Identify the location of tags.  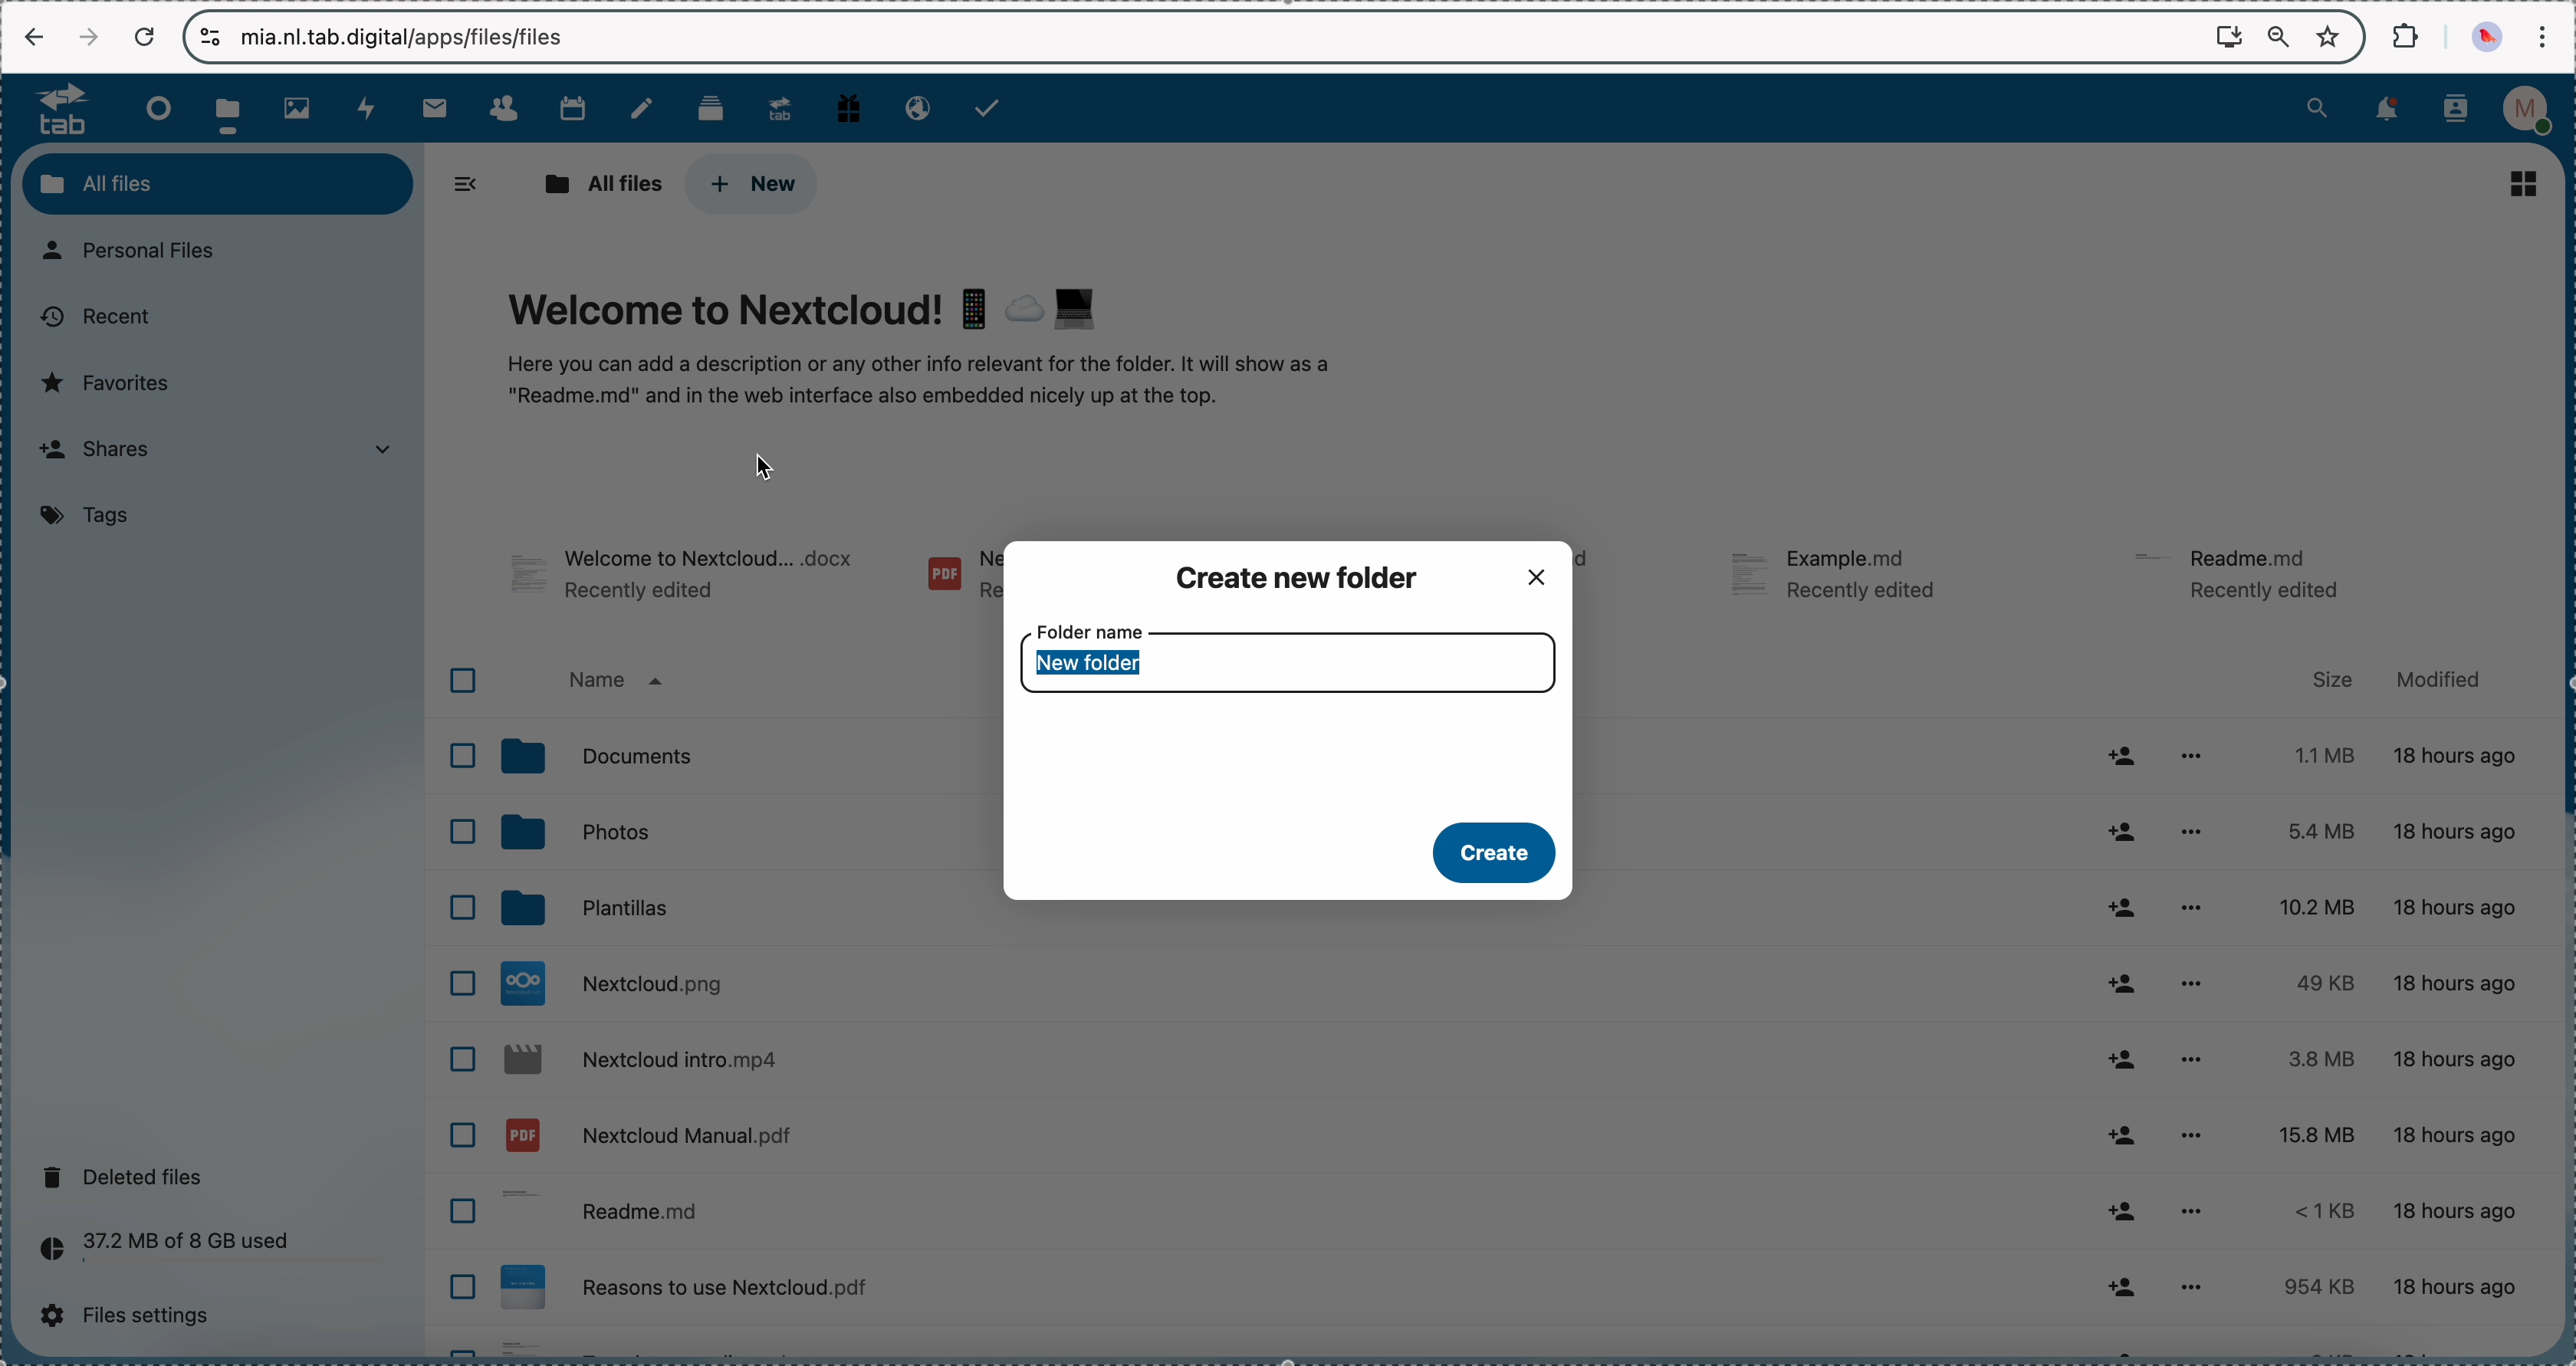
(92, 517).